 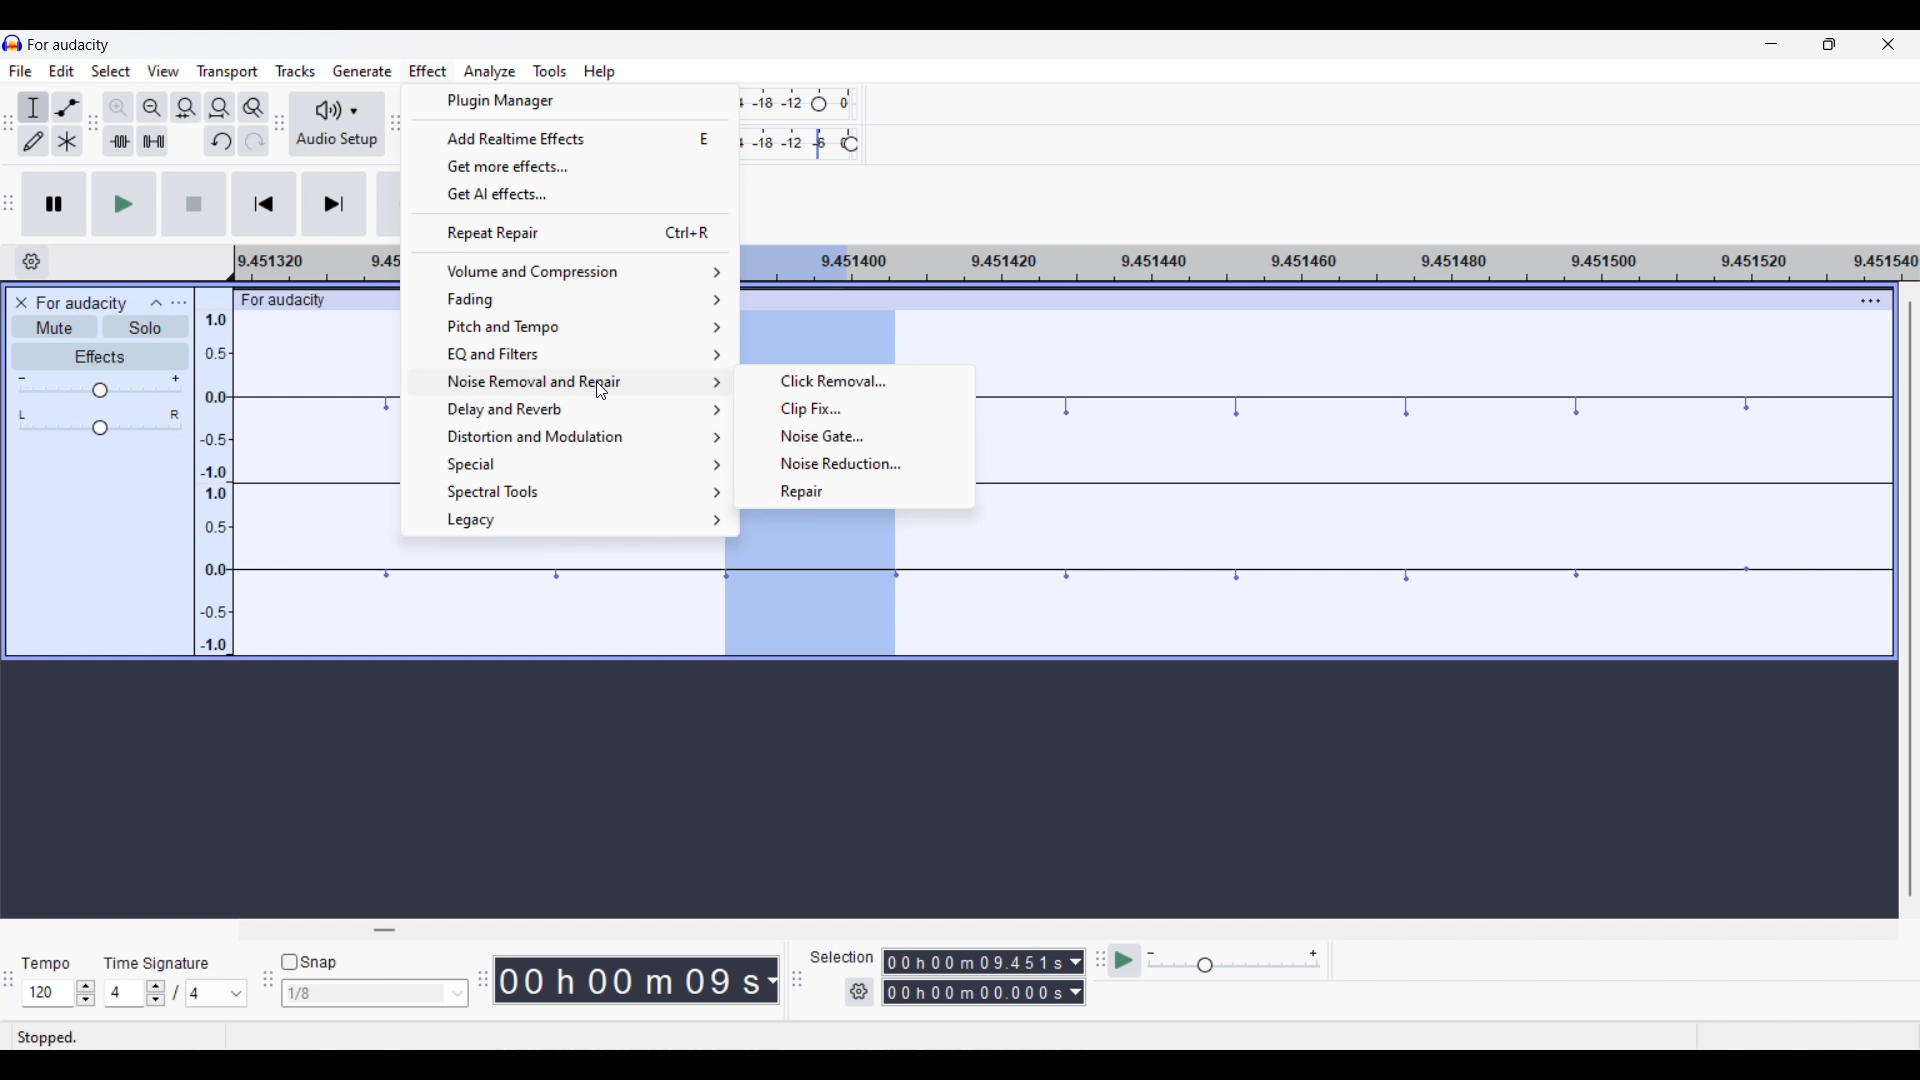 I want to click on Volume scale, so click(x=100, y=386).